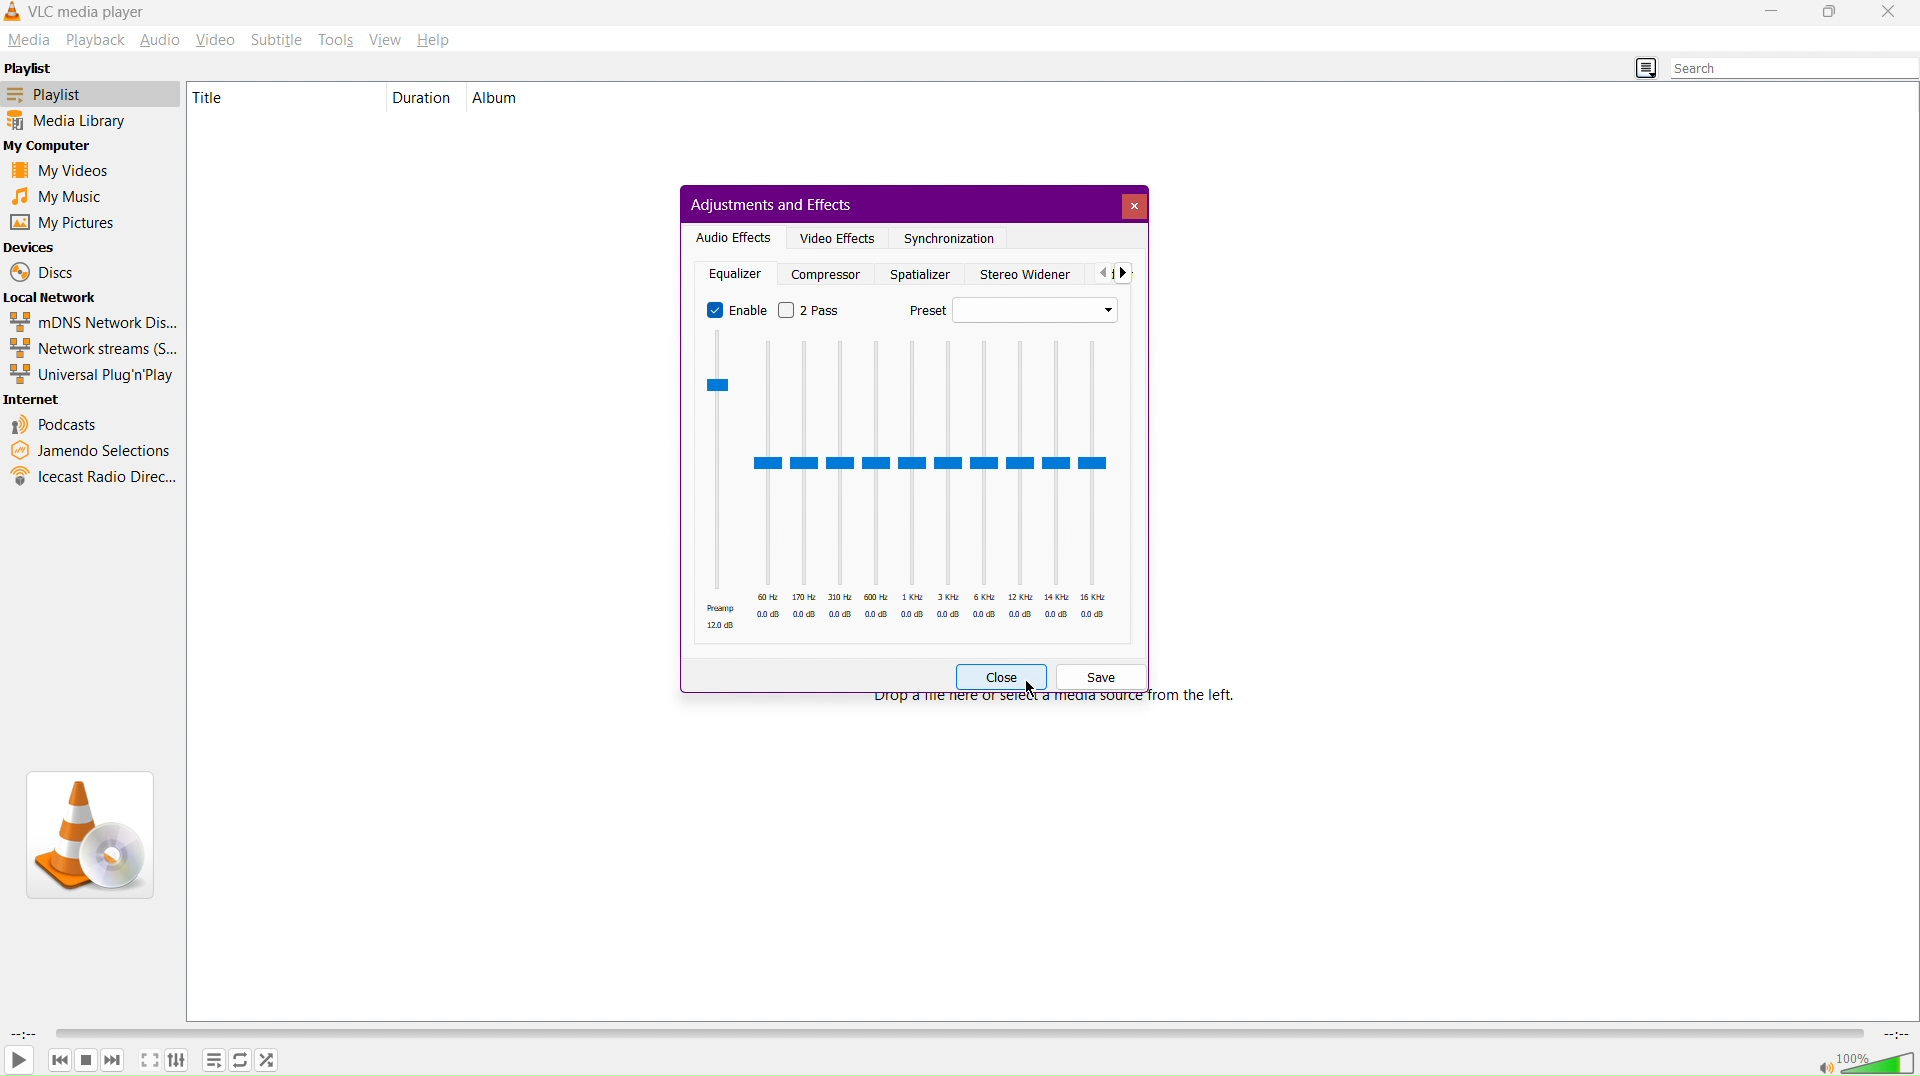 The image size is (1920, 1076). I want to click on Save, so click(1103, 677).